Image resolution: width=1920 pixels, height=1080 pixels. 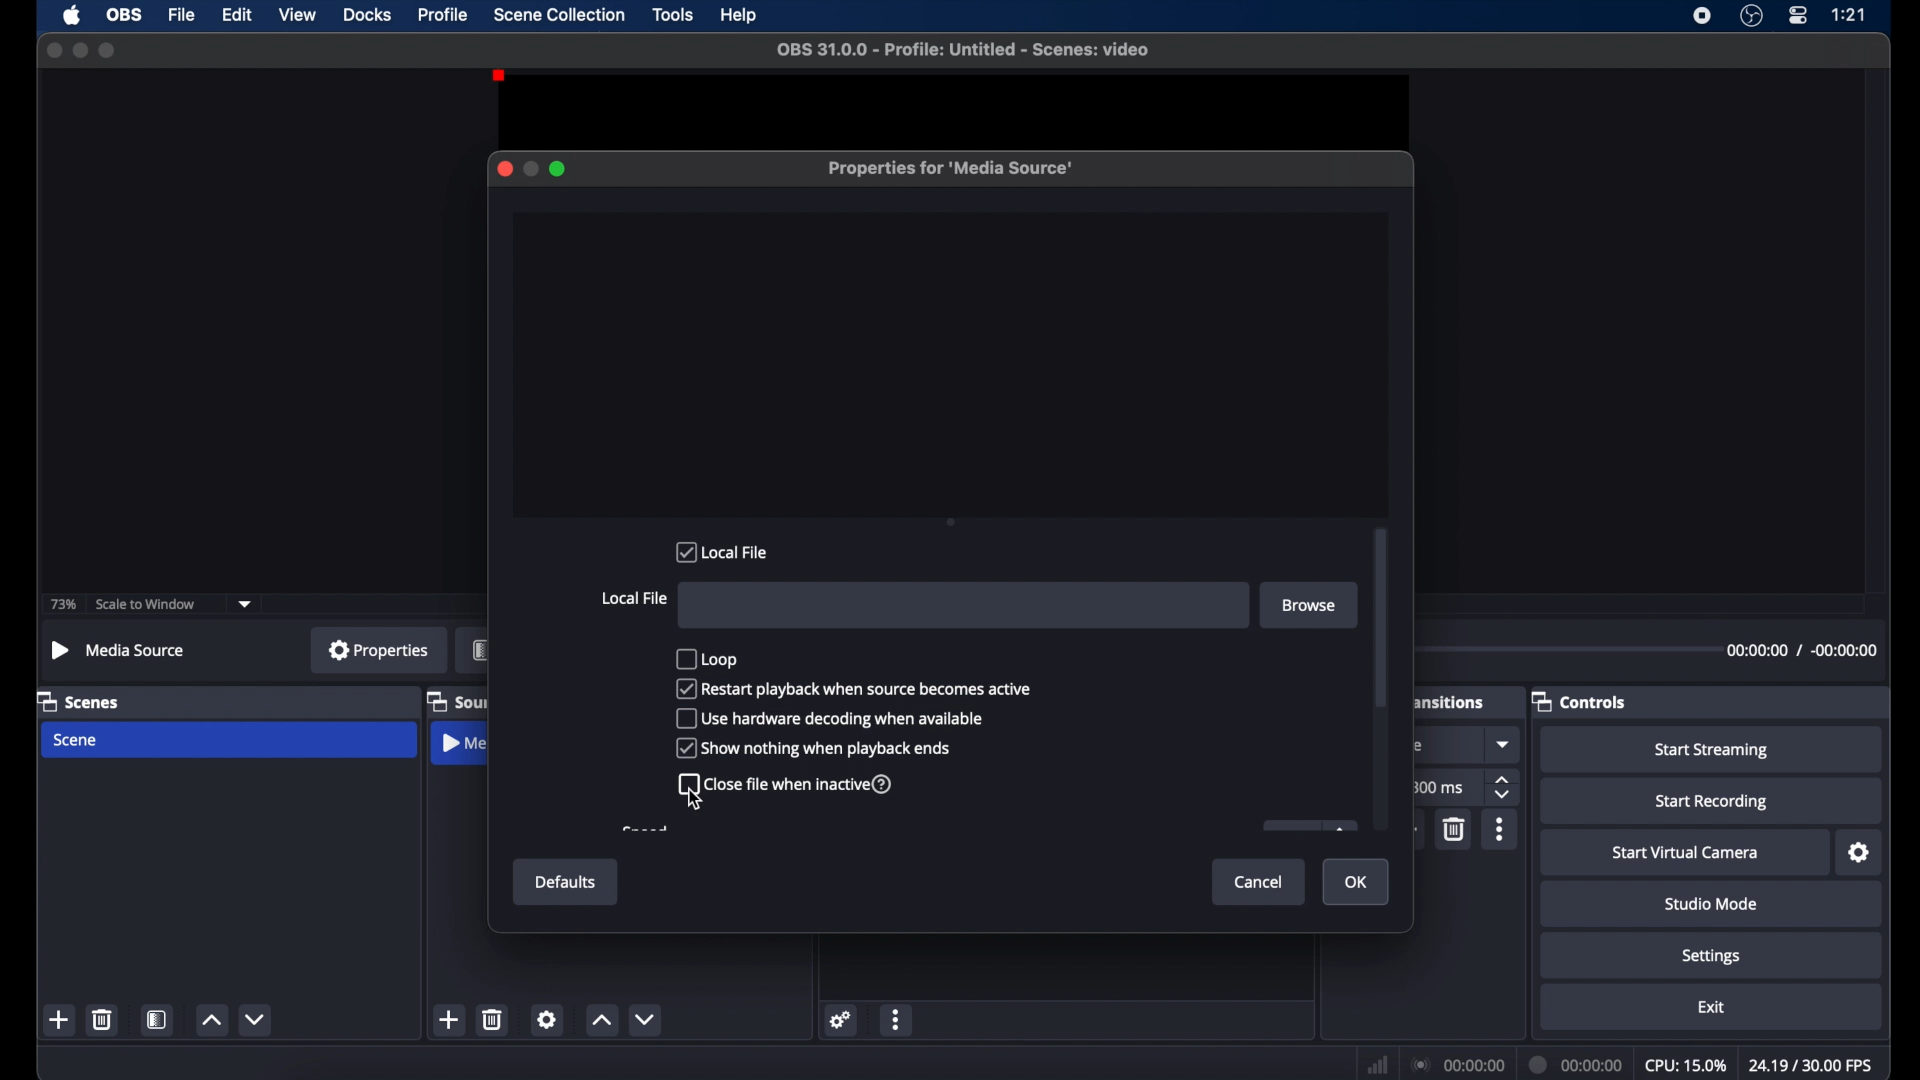 What do you see at coordinates (503, 168) in the screenshot?
I see `close` at bounding box center [503, 168].